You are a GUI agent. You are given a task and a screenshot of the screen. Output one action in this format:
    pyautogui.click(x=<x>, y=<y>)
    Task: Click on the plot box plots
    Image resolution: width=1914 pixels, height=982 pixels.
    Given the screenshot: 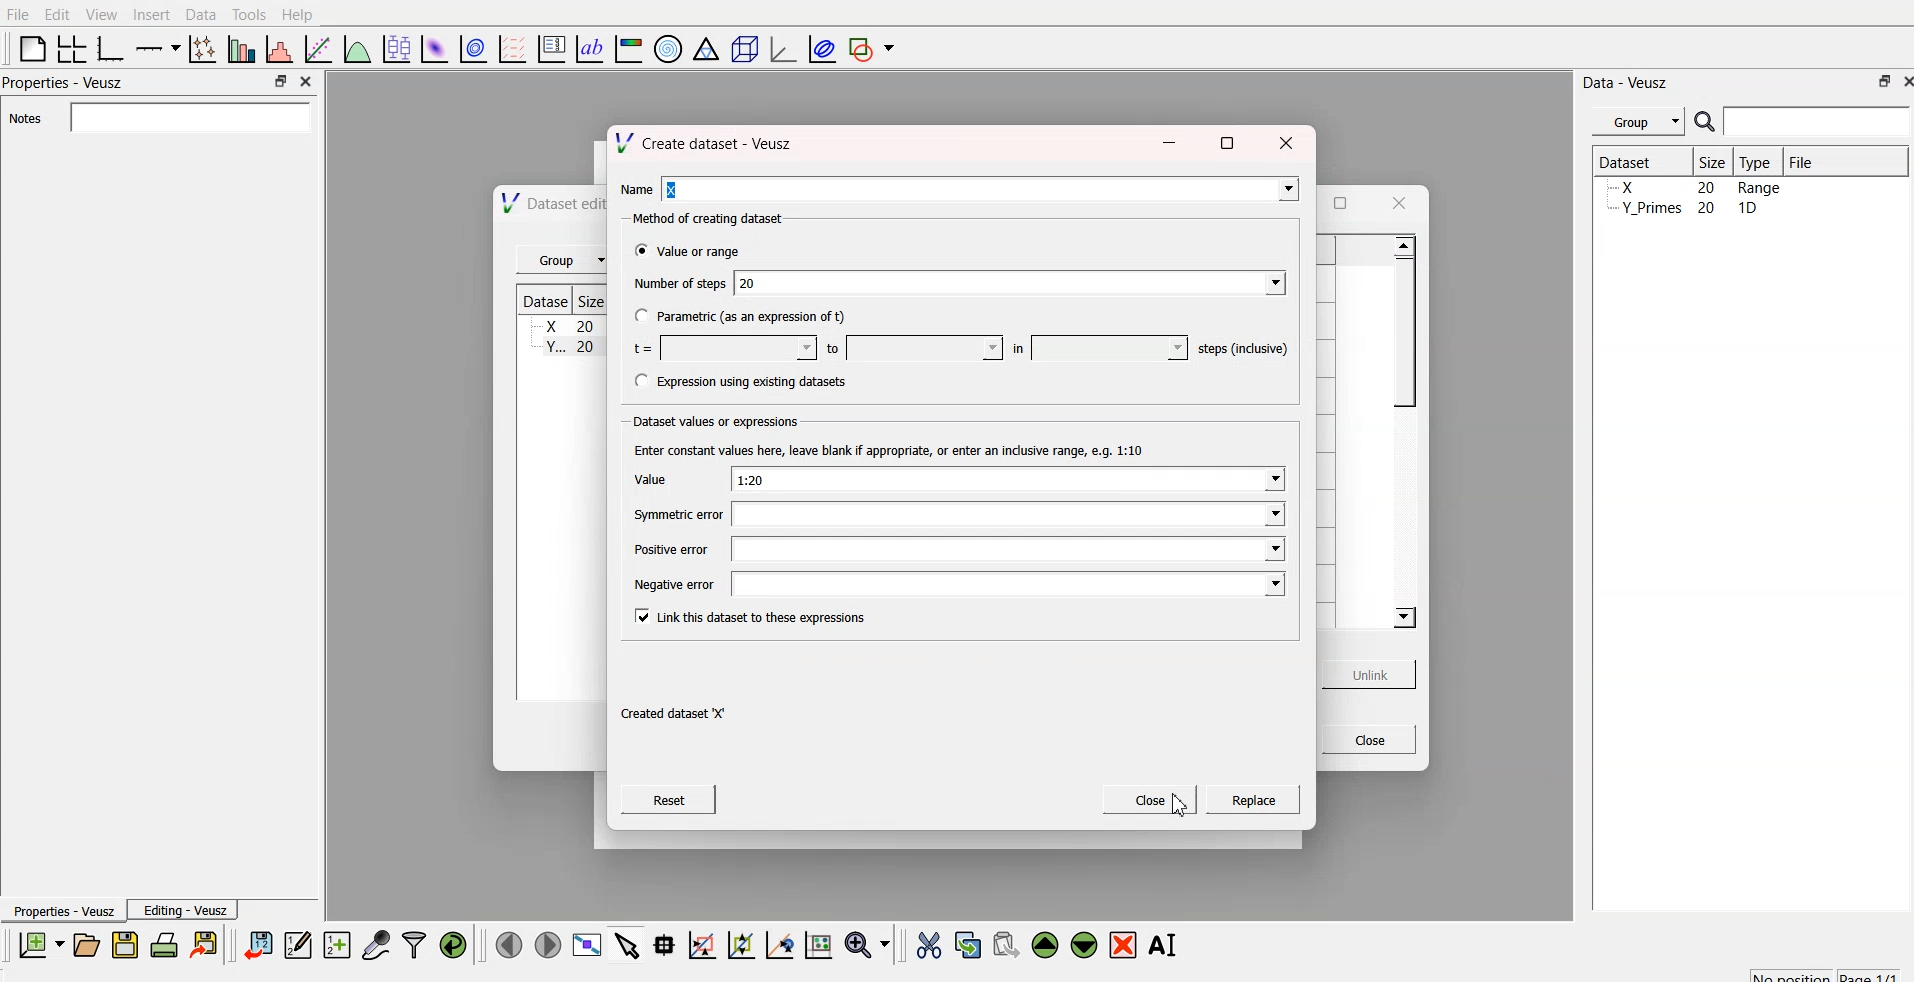 What is the action you would take?
    pyautogui.click(x=394, y=48)
    